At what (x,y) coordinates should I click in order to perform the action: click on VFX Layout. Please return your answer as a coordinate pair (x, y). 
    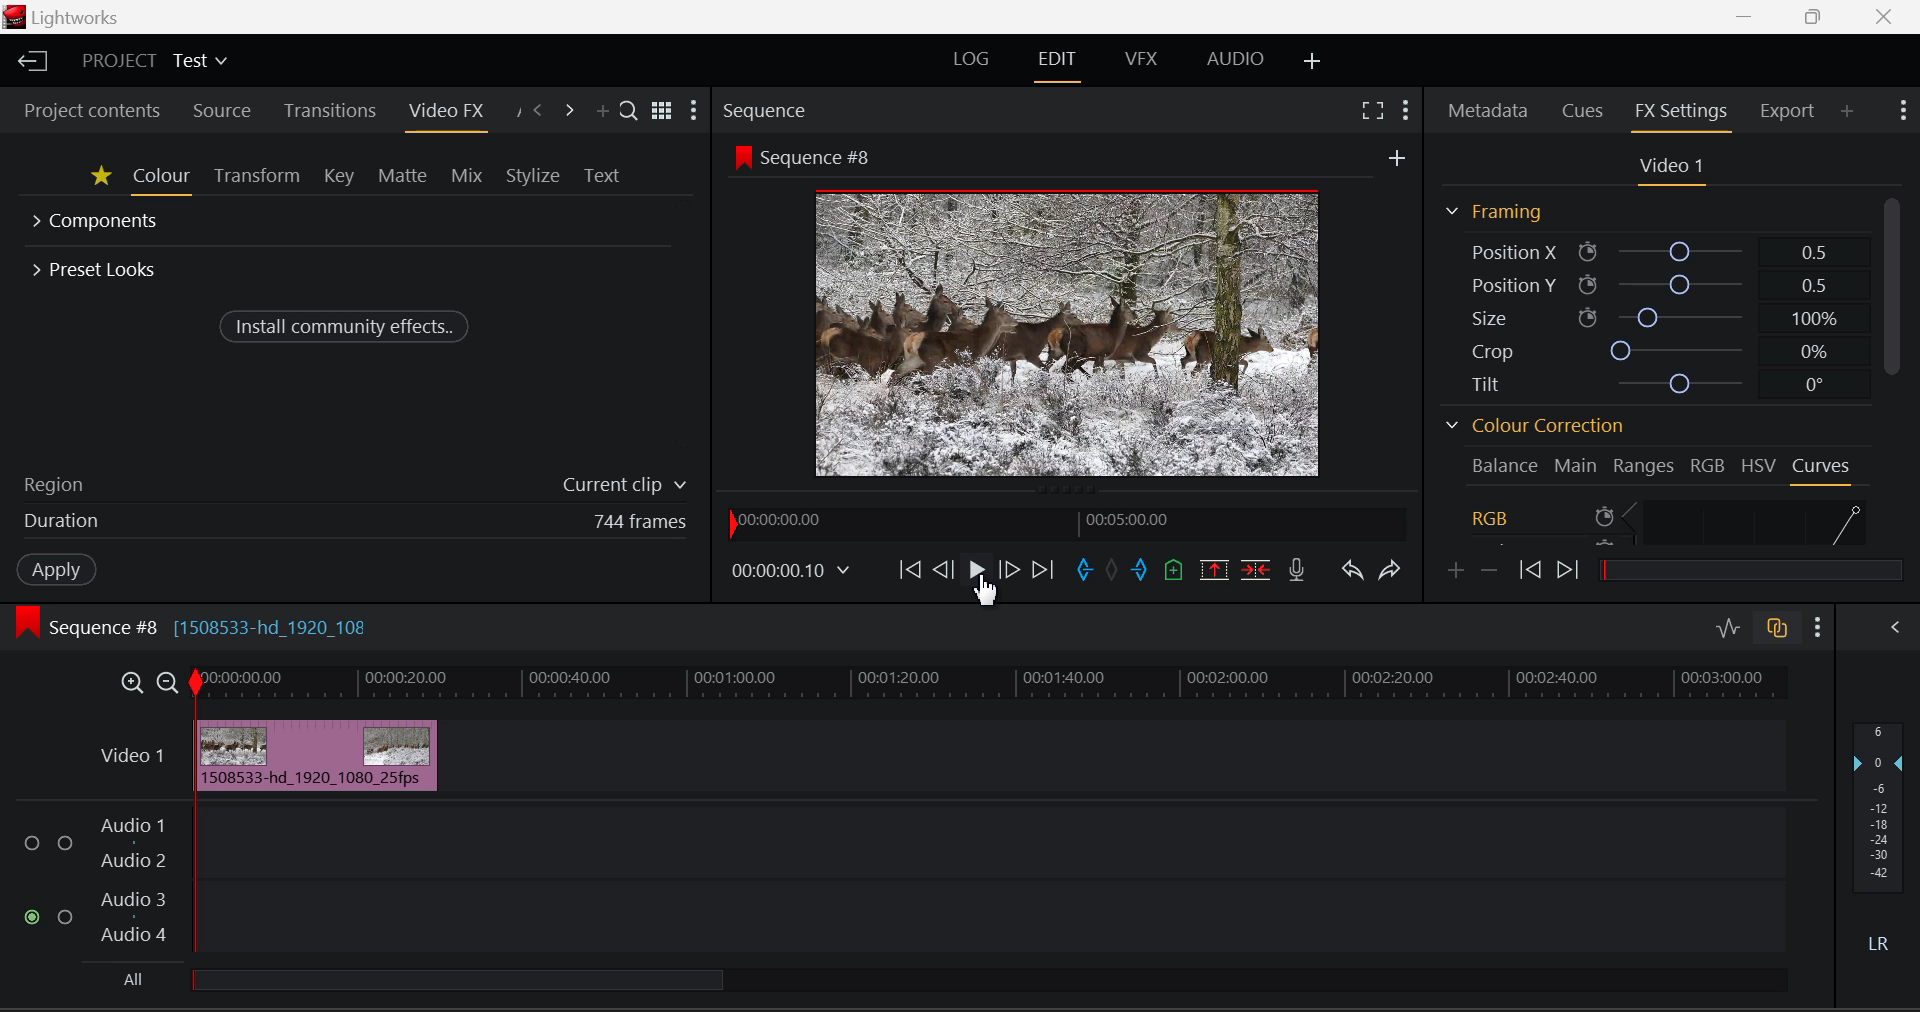
    Looking at the image, I should click on (1139, 61).